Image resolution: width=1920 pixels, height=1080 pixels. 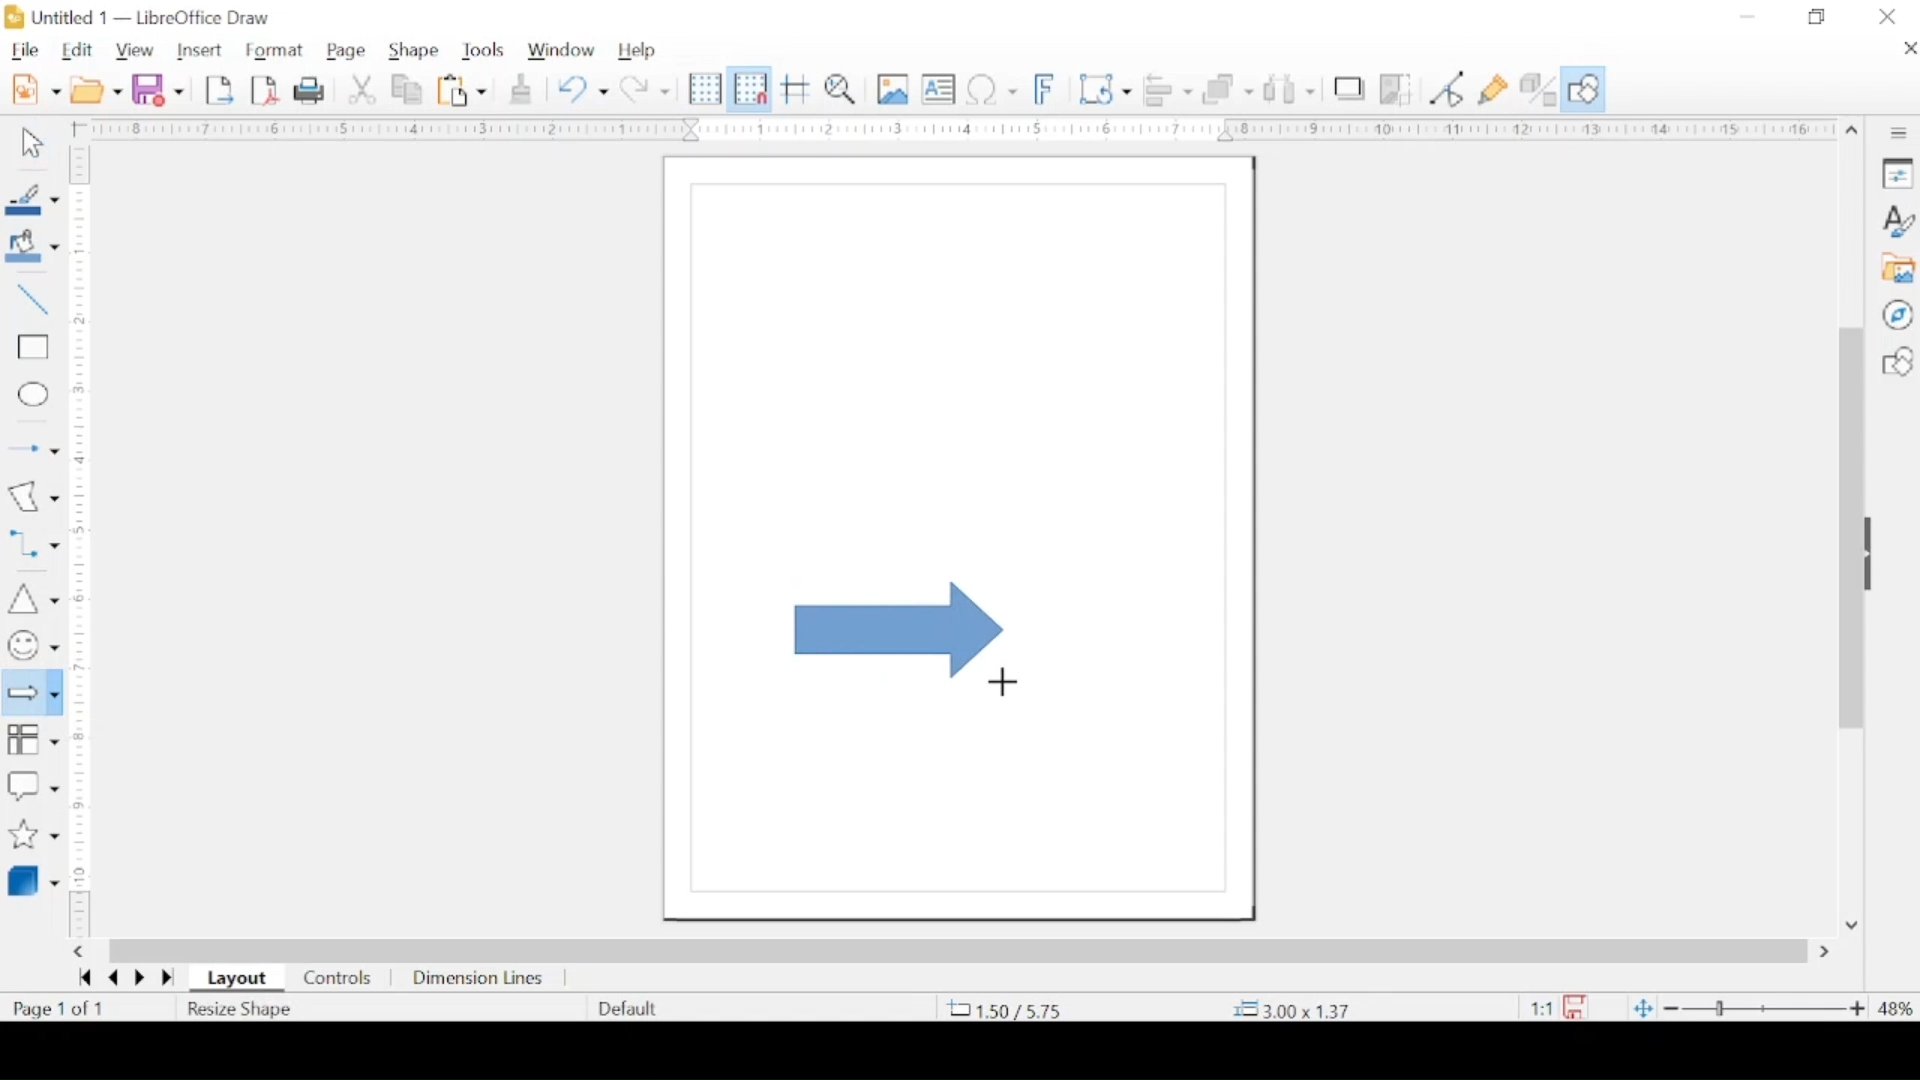 What do you see at coordinates (31, 449) in the screenshot?
I see `insert arrow` at bounding box center [31, 449].